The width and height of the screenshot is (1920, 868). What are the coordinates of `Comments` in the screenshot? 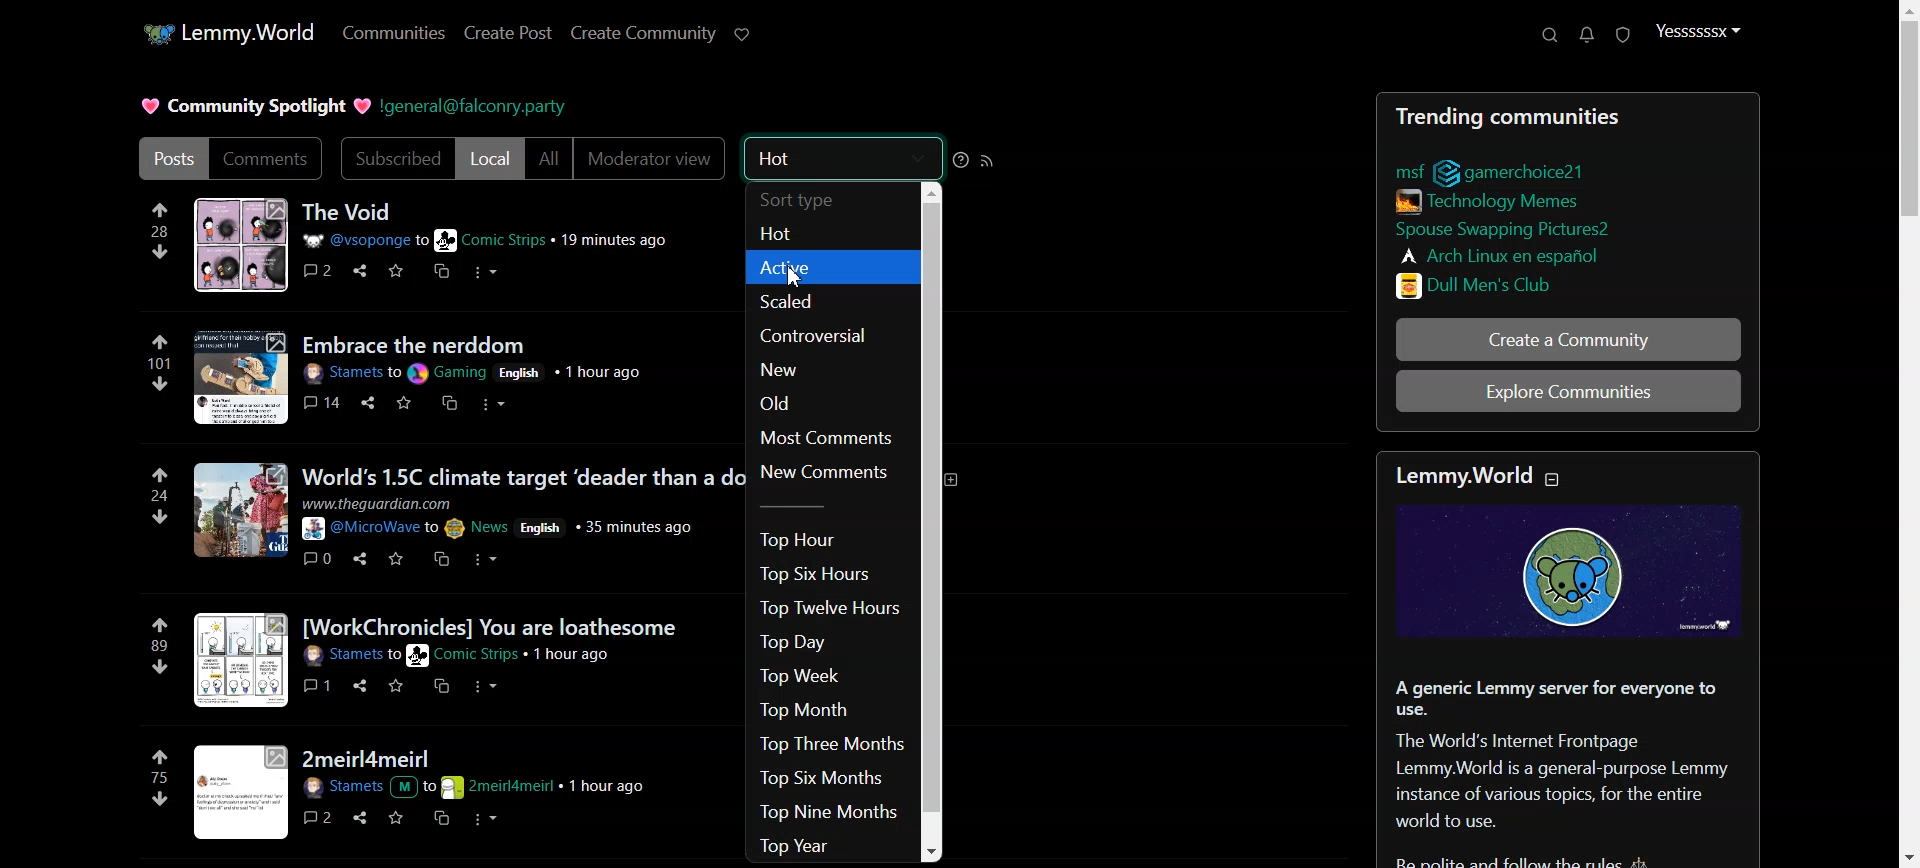 It's located at (269, 159).